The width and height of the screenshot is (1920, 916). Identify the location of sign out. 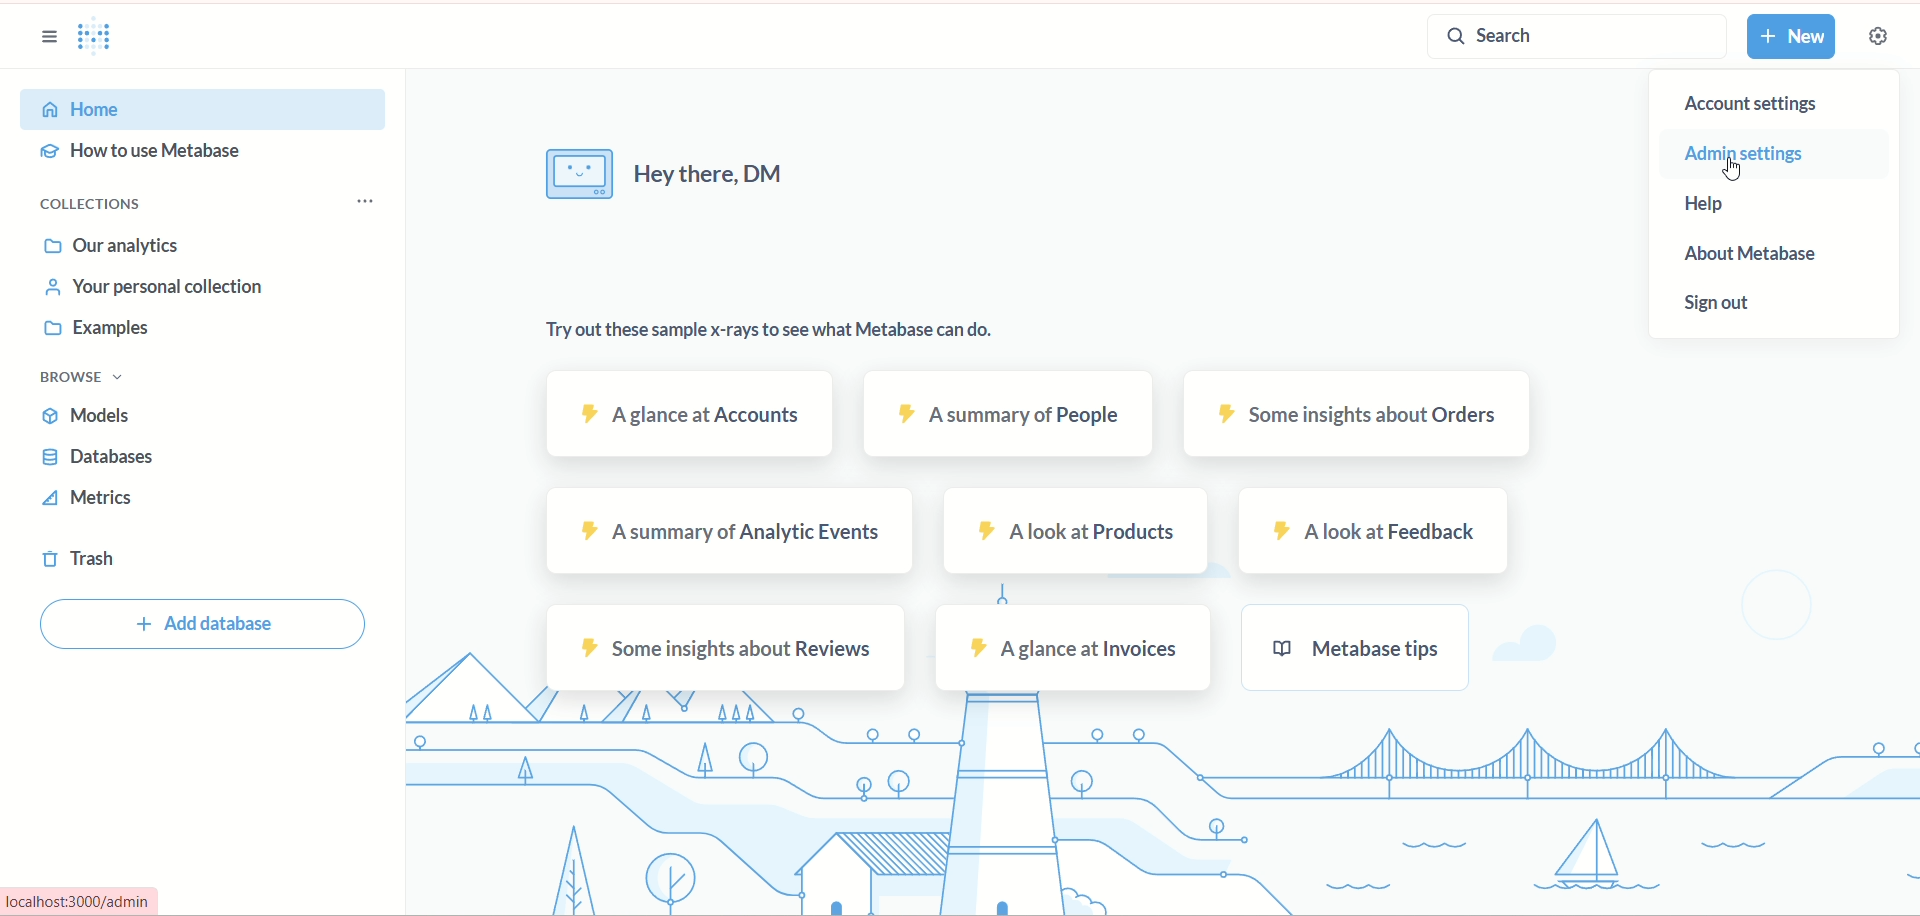
(1724, 304).